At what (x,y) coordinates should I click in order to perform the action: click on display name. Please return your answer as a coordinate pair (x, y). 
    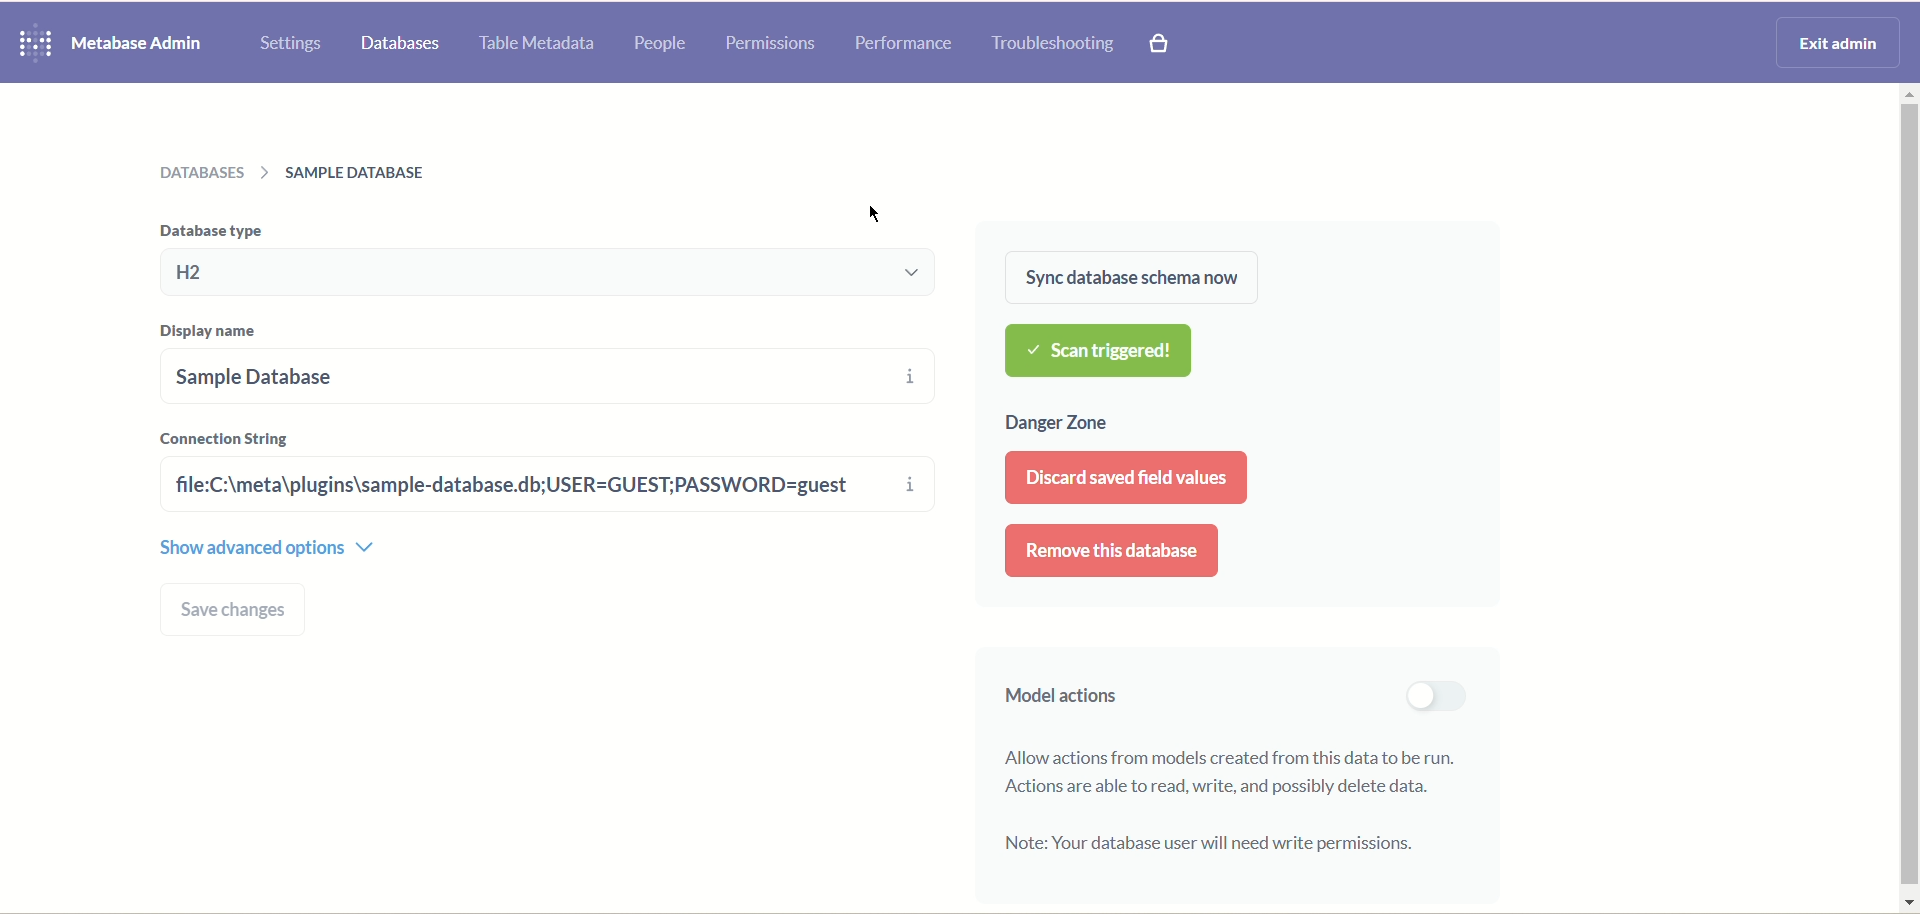
    Looking at the image, I should click on (215, 332).